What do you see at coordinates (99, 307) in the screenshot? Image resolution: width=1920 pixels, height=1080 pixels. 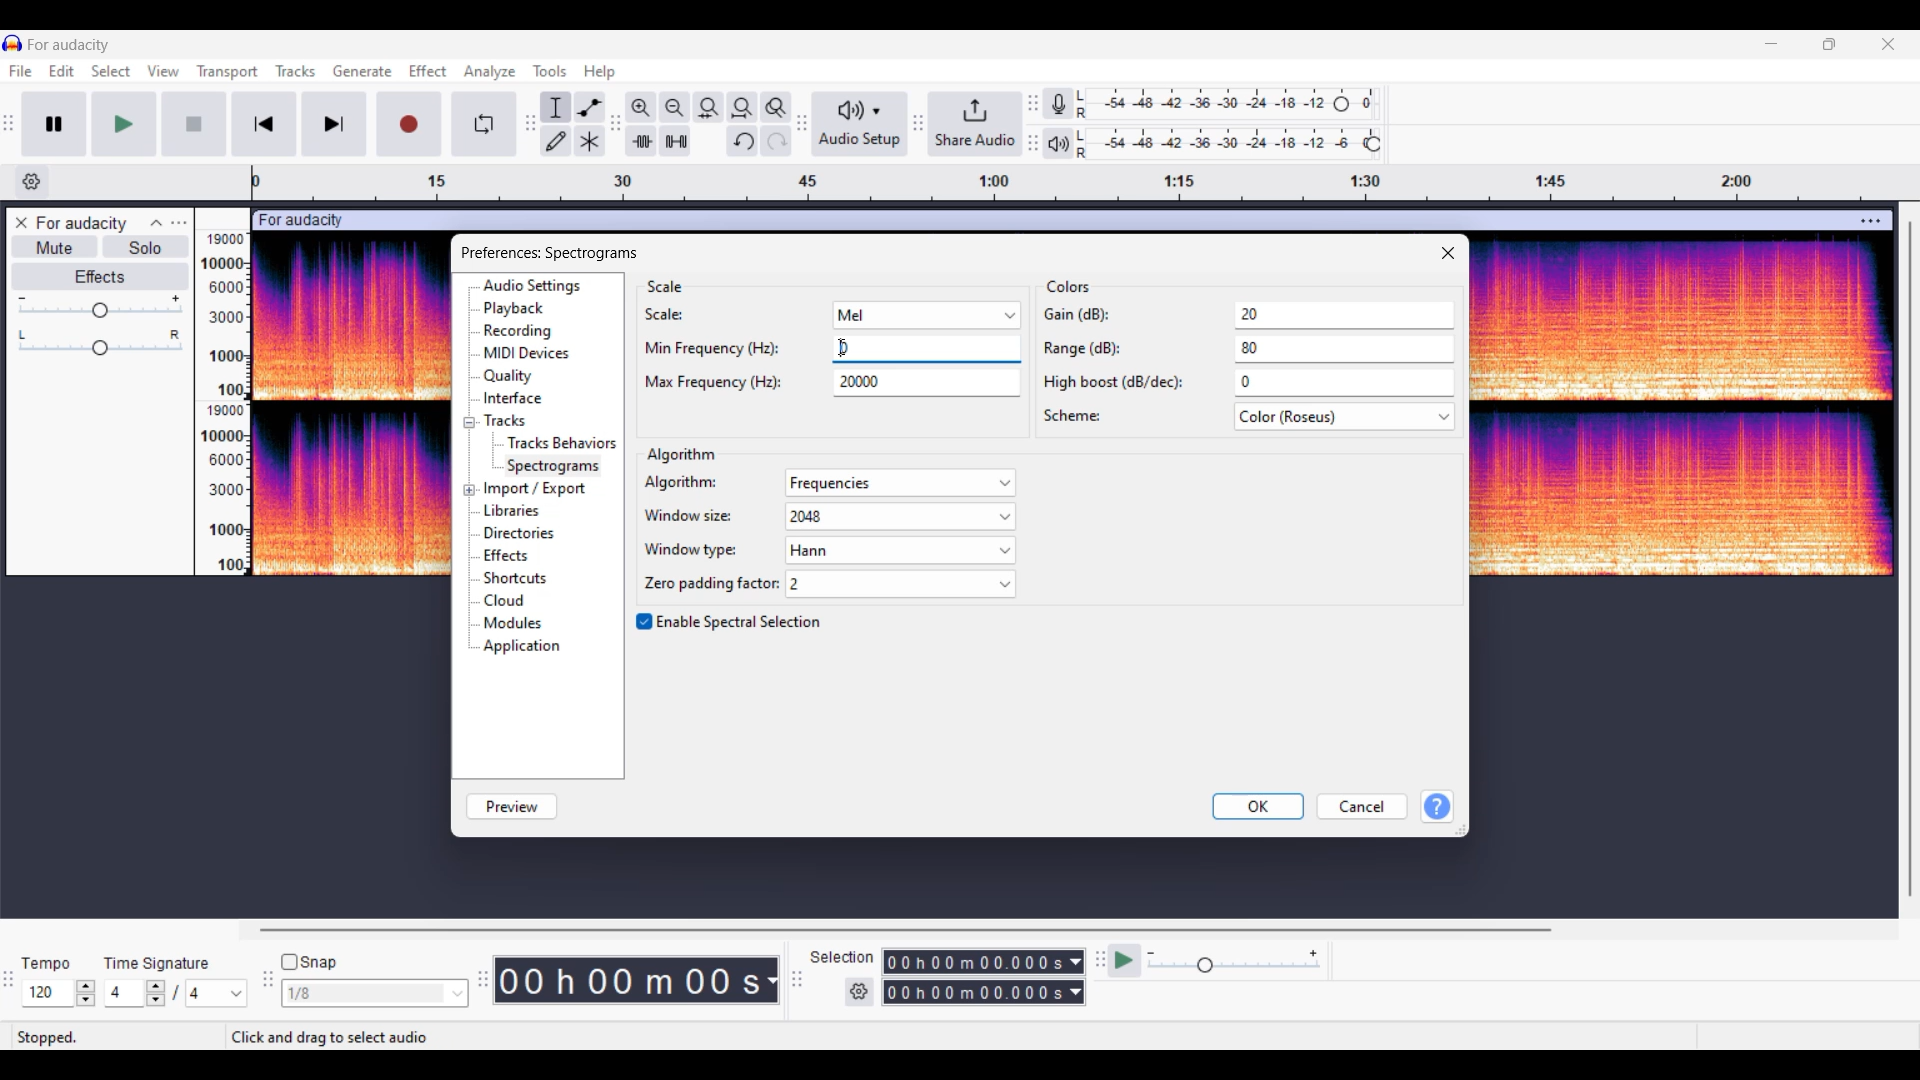 I see `Volume slider` at bounding box center [99, 307].